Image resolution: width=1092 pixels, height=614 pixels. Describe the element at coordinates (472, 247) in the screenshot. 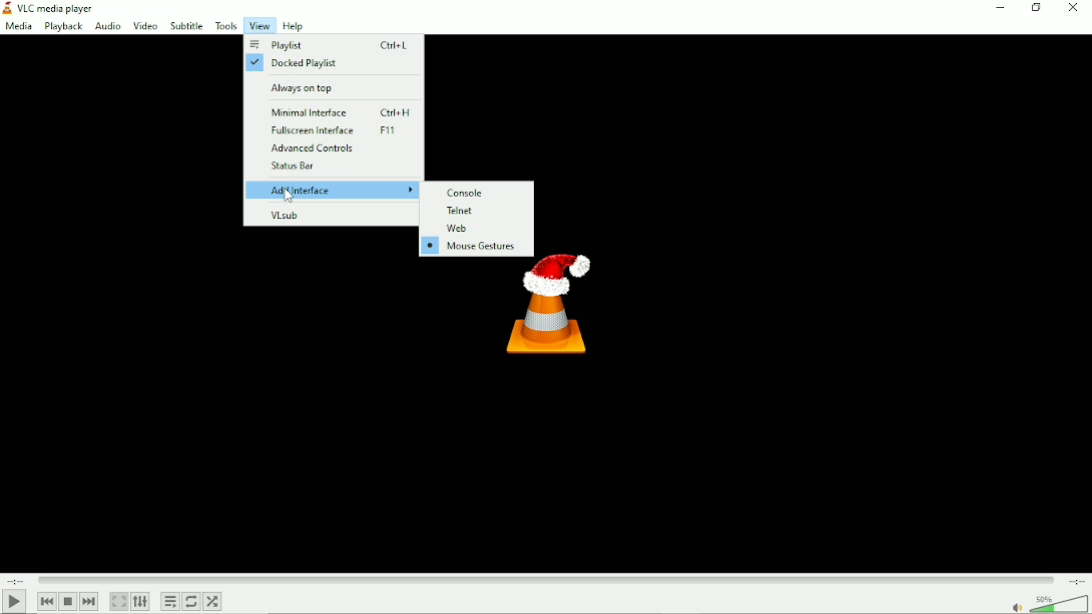

I see `Mouse gestures` at that location.